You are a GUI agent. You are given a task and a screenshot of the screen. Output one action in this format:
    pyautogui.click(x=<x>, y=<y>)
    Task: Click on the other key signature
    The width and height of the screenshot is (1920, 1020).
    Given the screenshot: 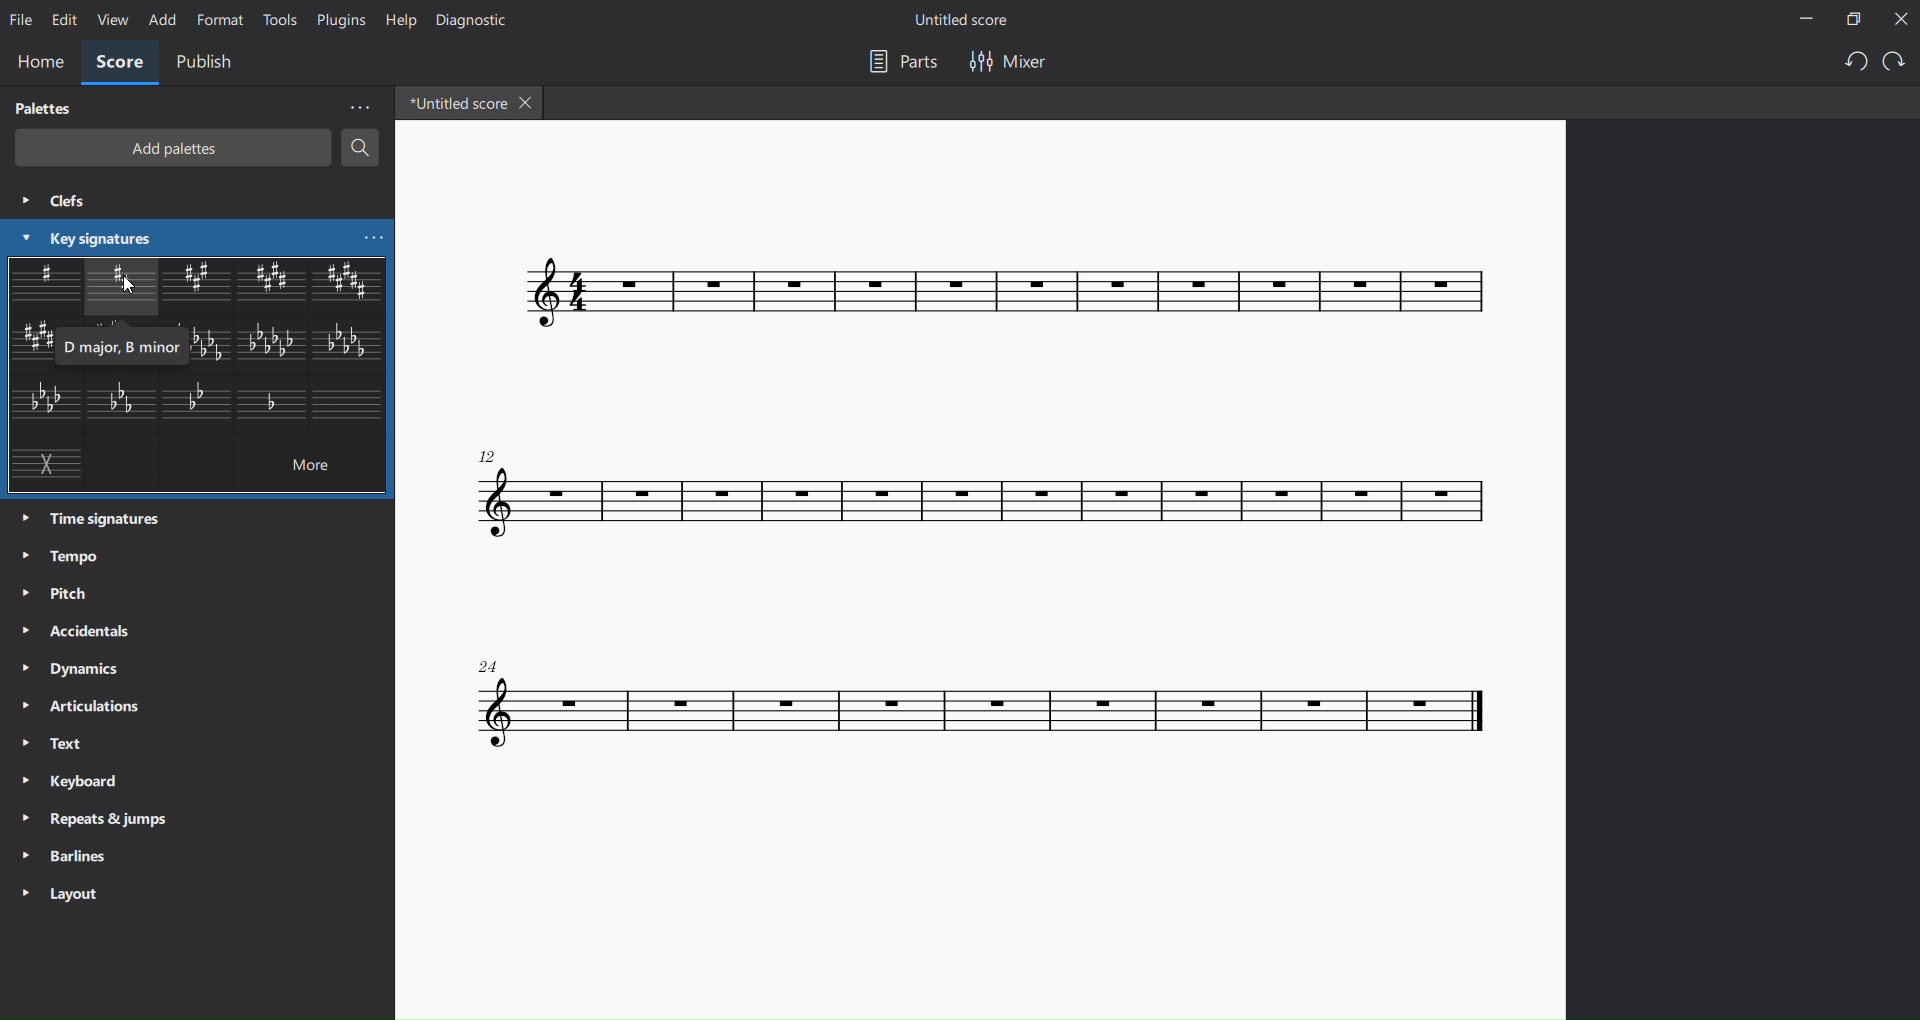 What is the action you would take?
    pyautogui.click(x=273, y=405)
    